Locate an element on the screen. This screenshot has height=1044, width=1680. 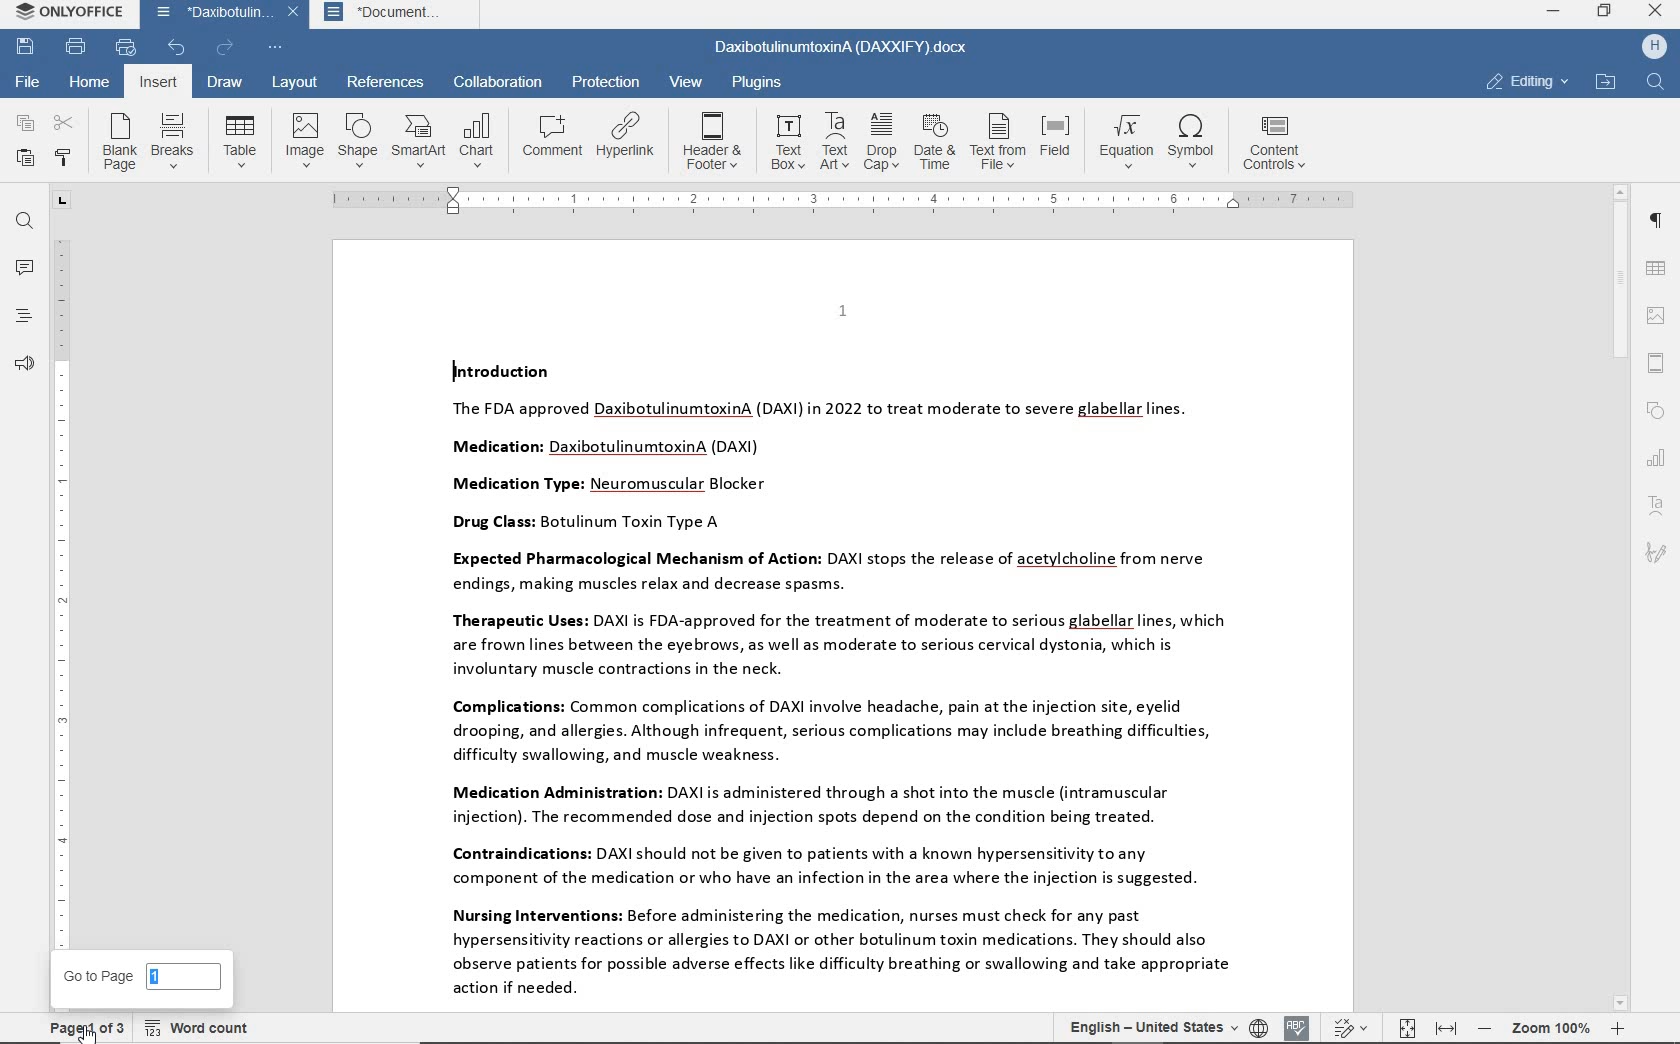
save is located at coordinates (26, 47).